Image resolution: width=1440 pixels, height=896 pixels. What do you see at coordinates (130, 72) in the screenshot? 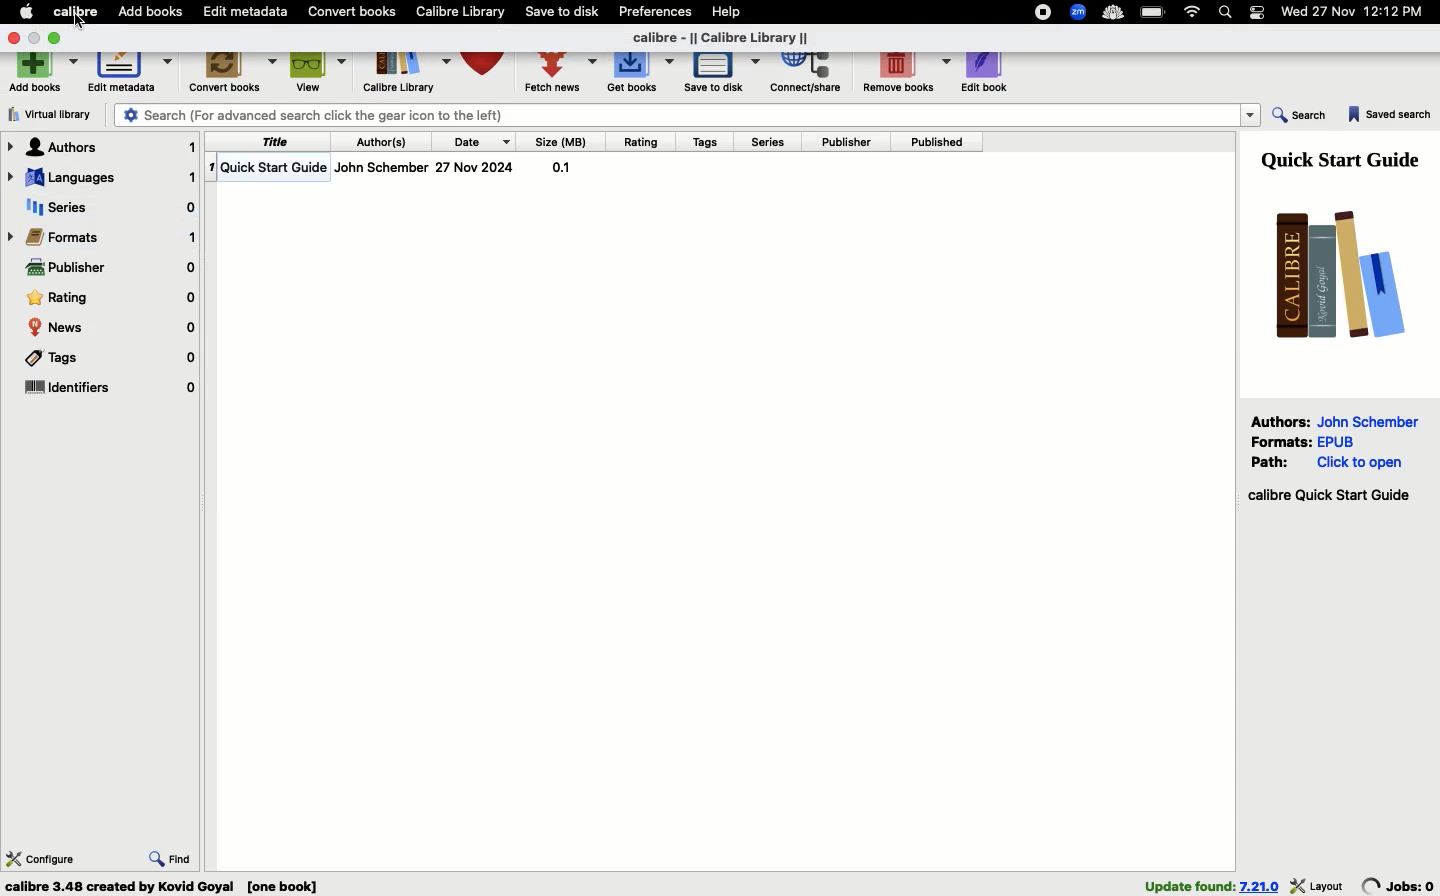
I see `Edit metadata` at bounding box center [130, 72].